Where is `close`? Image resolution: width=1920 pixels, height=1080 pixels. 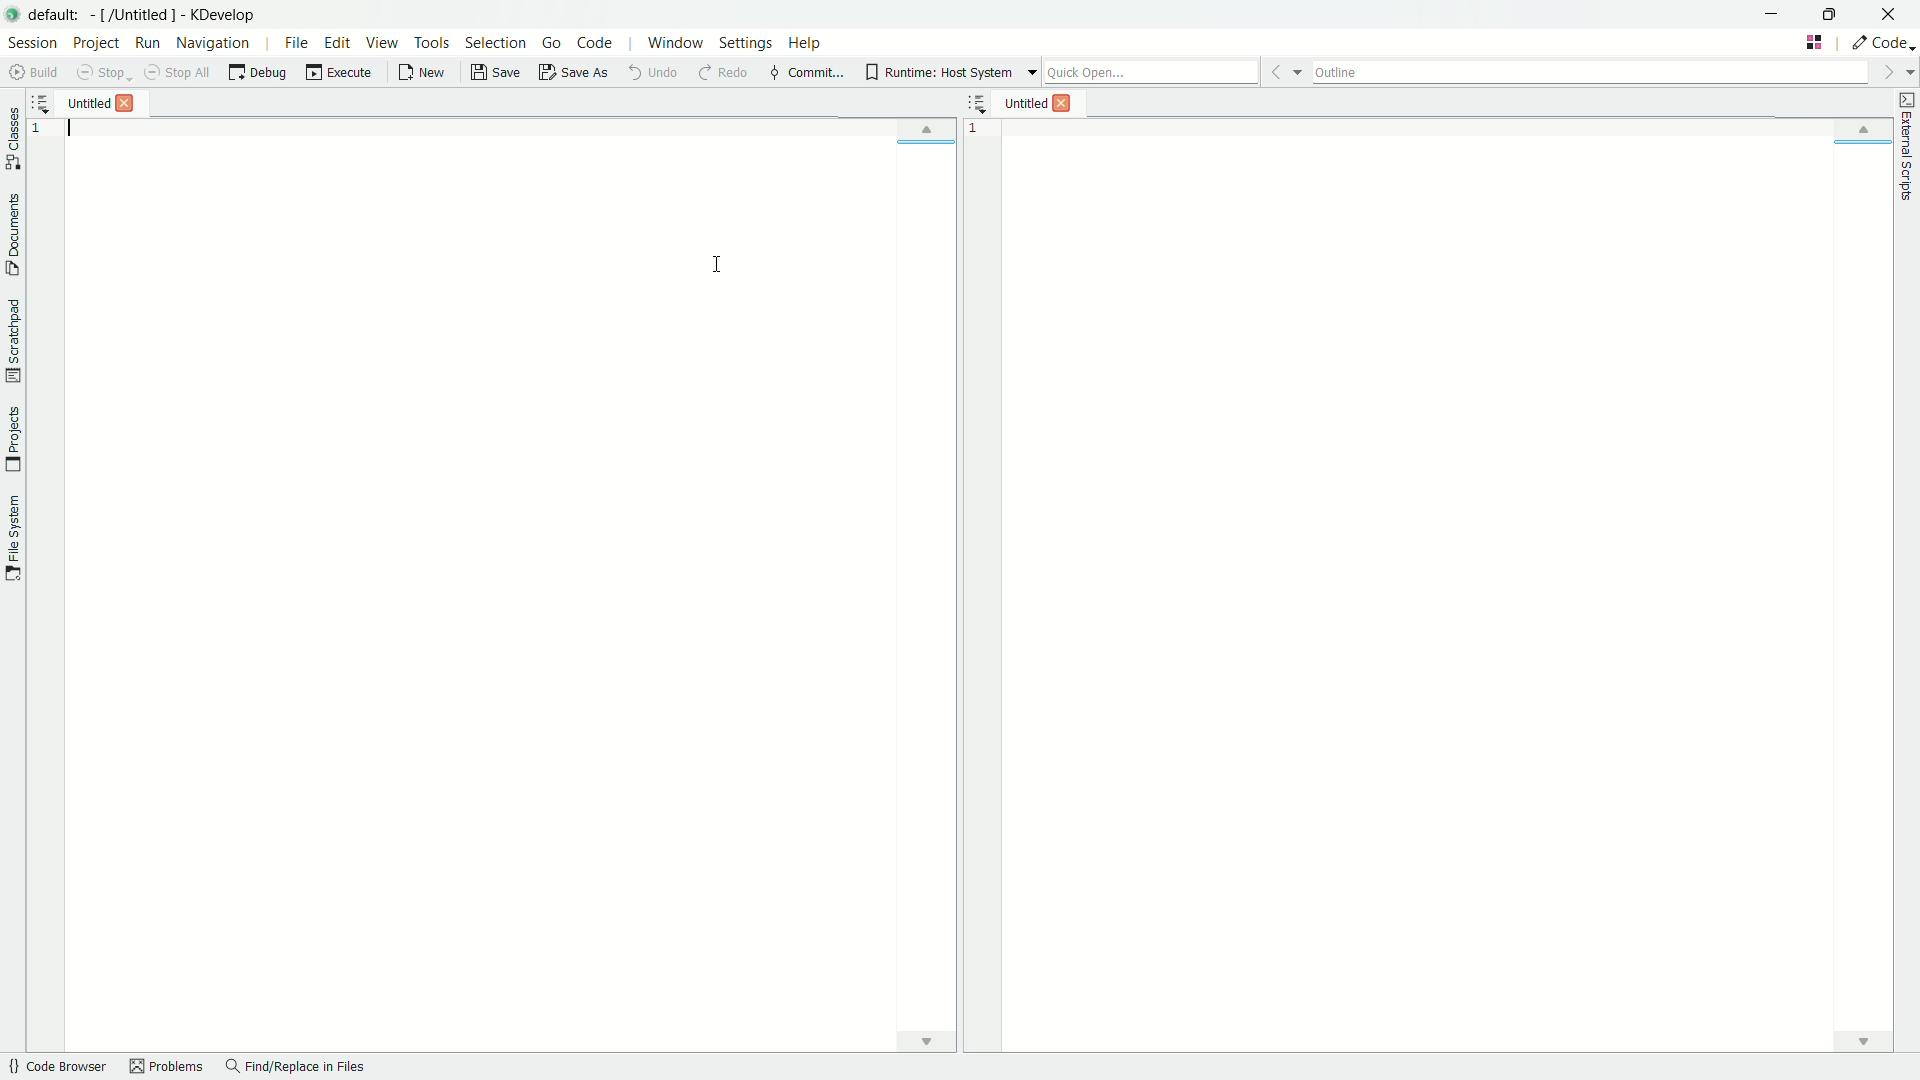 close is located at coordinates (1061, 104).